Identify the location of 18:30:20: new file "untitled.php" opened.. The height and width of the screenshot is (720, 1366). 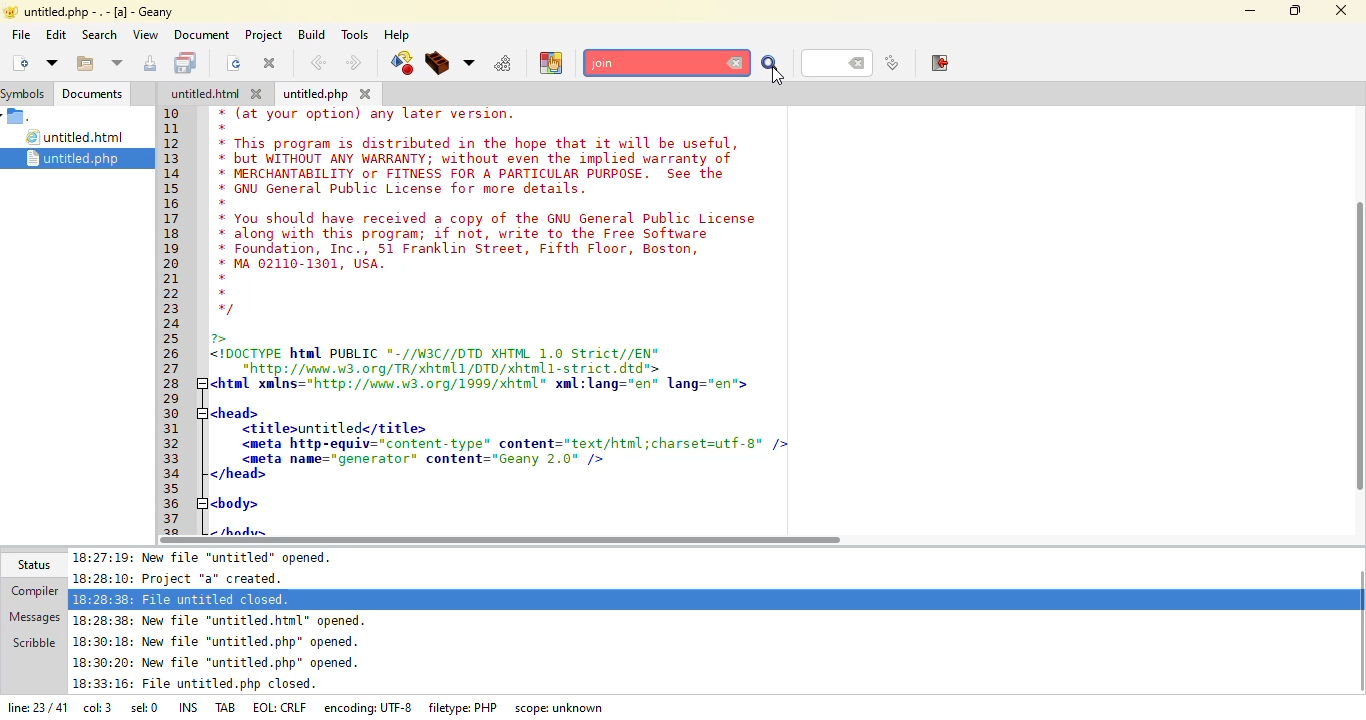
(217, 665).